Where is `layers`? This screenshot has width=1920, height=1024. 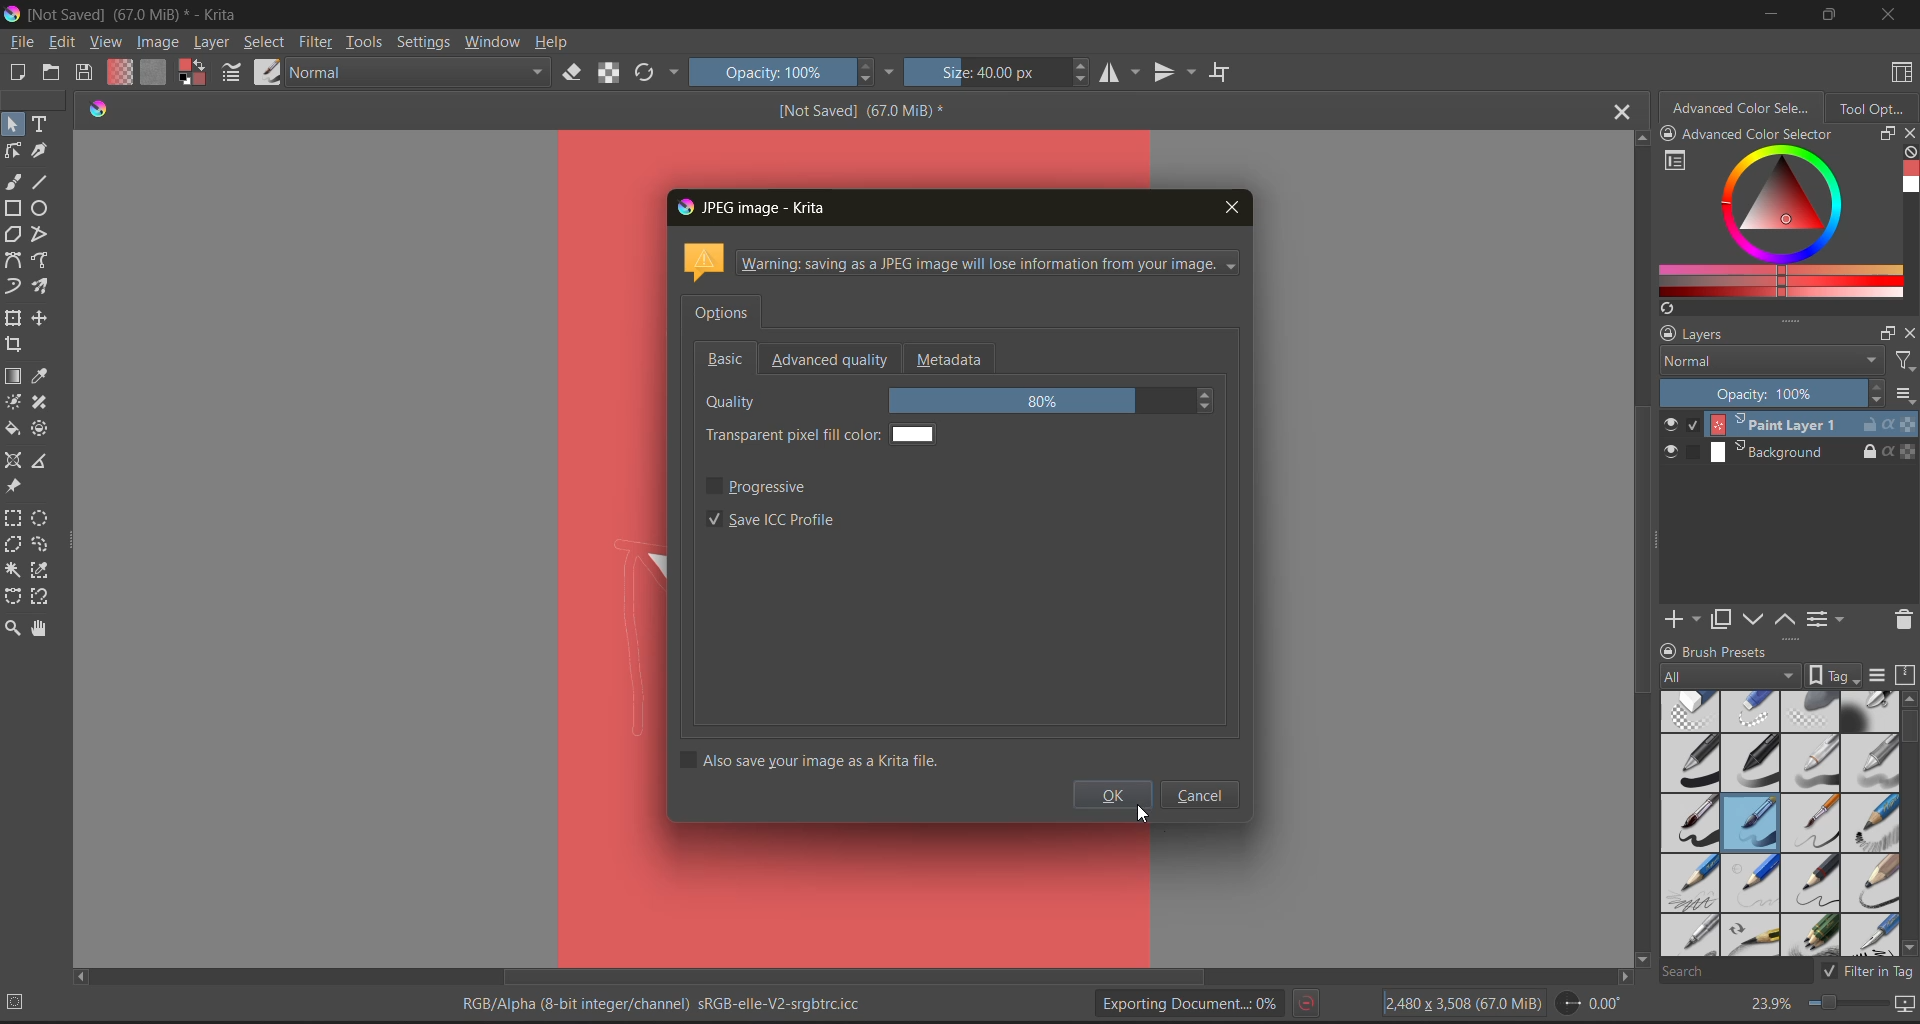
layers is located at coordinates (1761, 336).